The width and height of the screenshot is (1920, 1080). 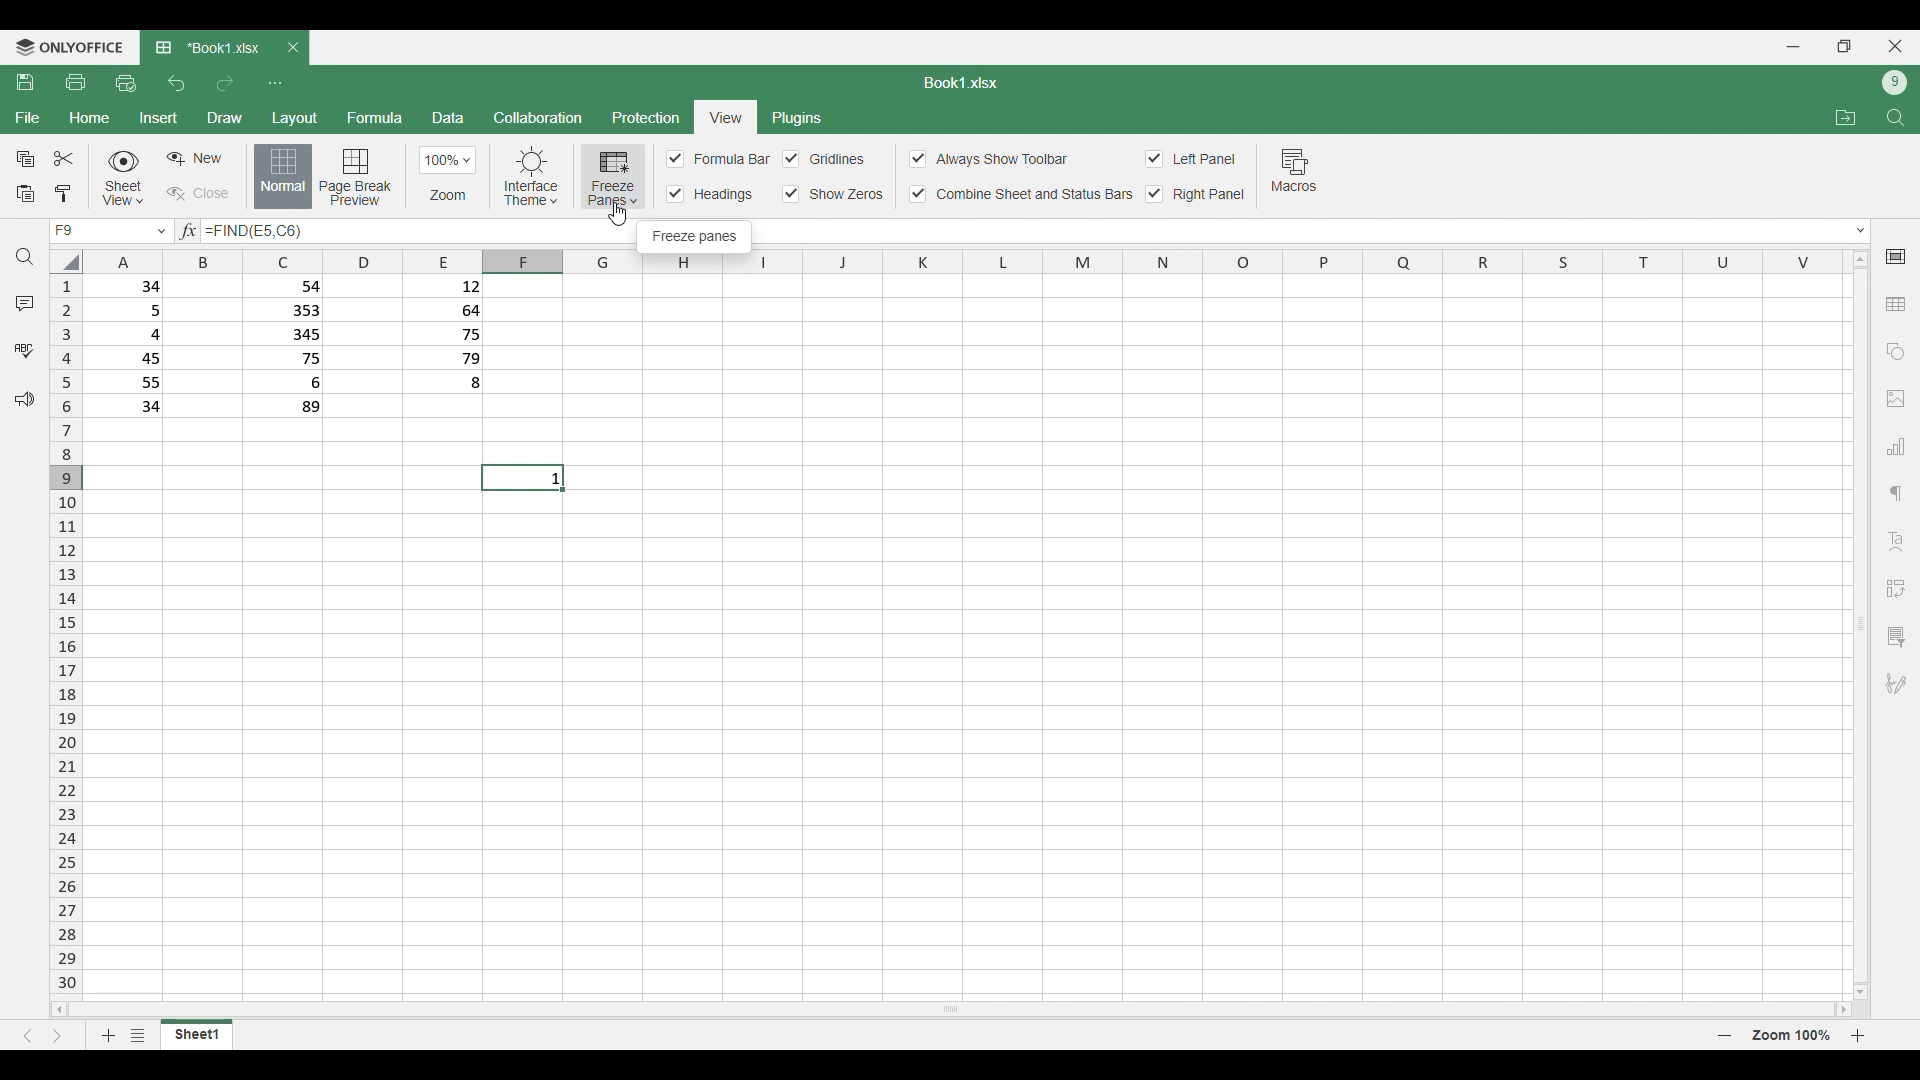 I want to click on Slicer, so click(x=1897, y=638).